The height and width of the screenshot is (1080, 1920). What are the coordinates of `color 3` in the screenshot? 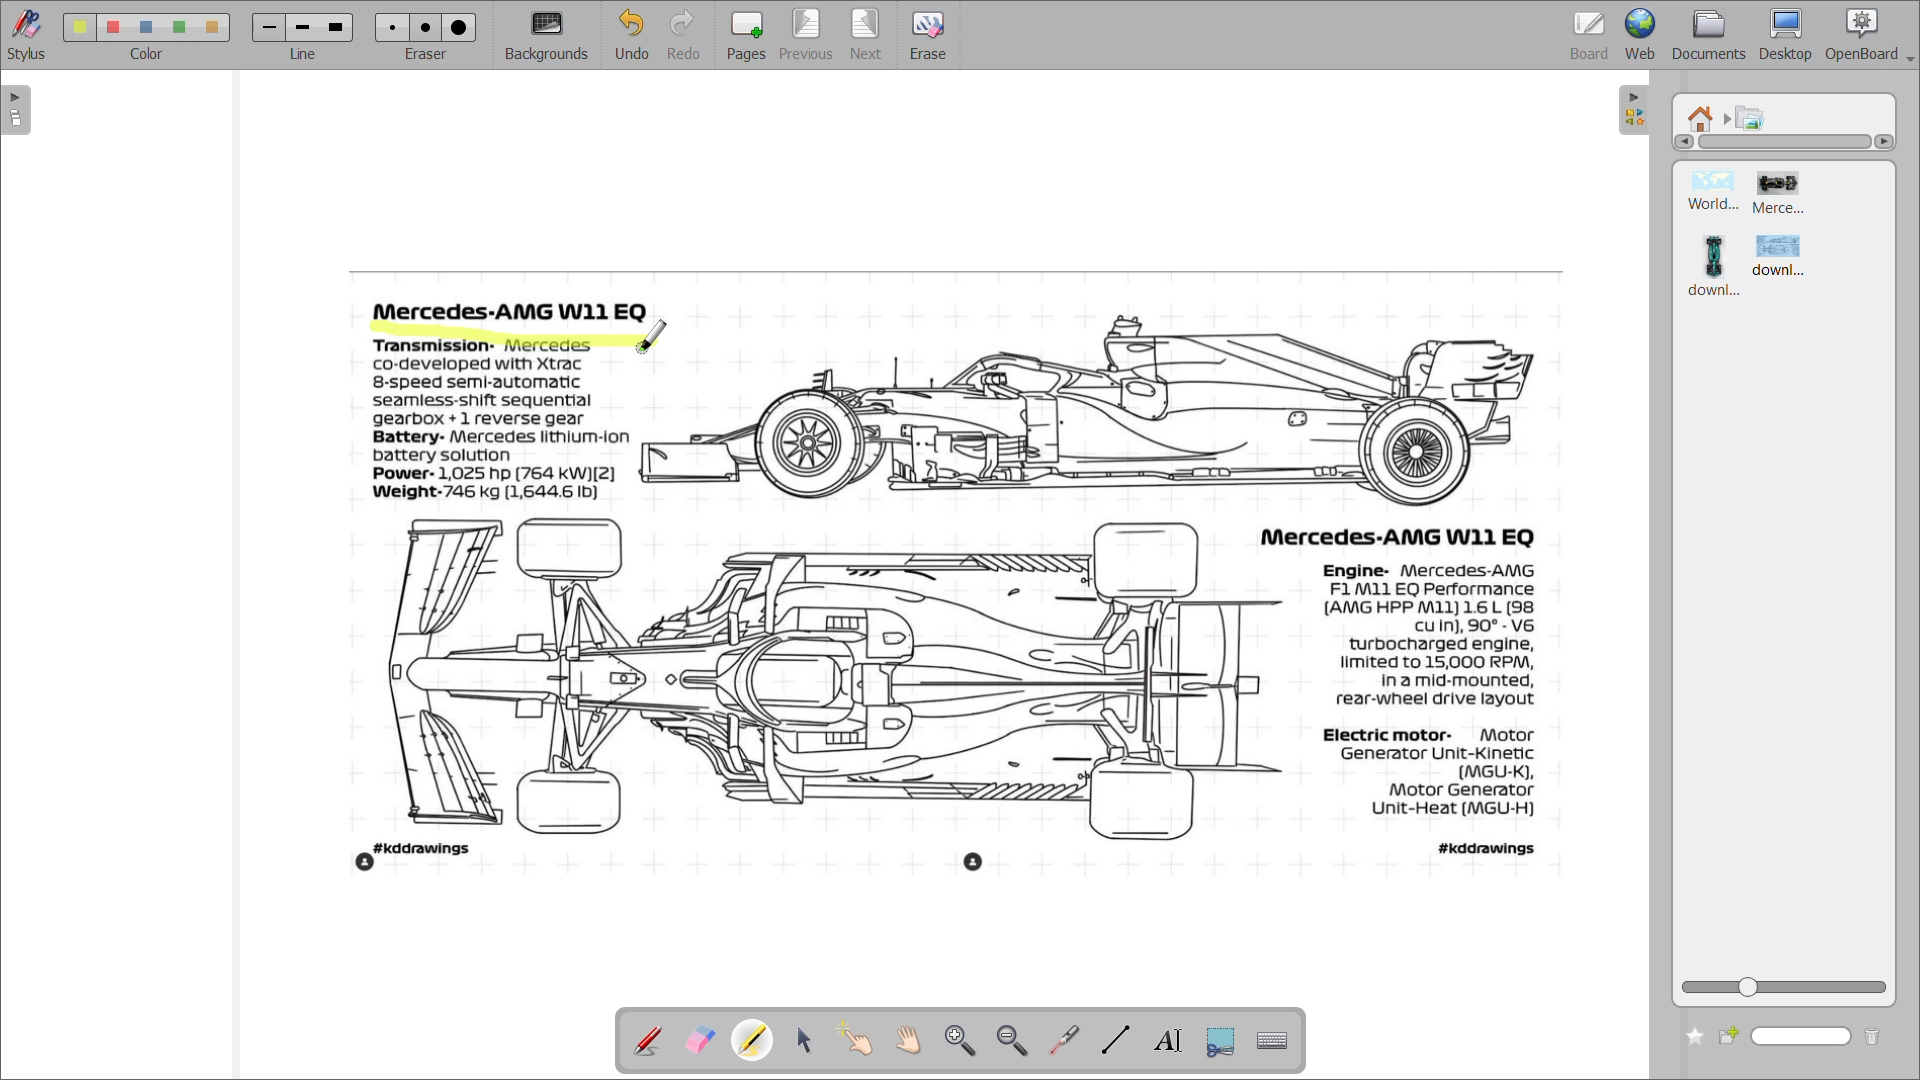 It's located at (149, 26).